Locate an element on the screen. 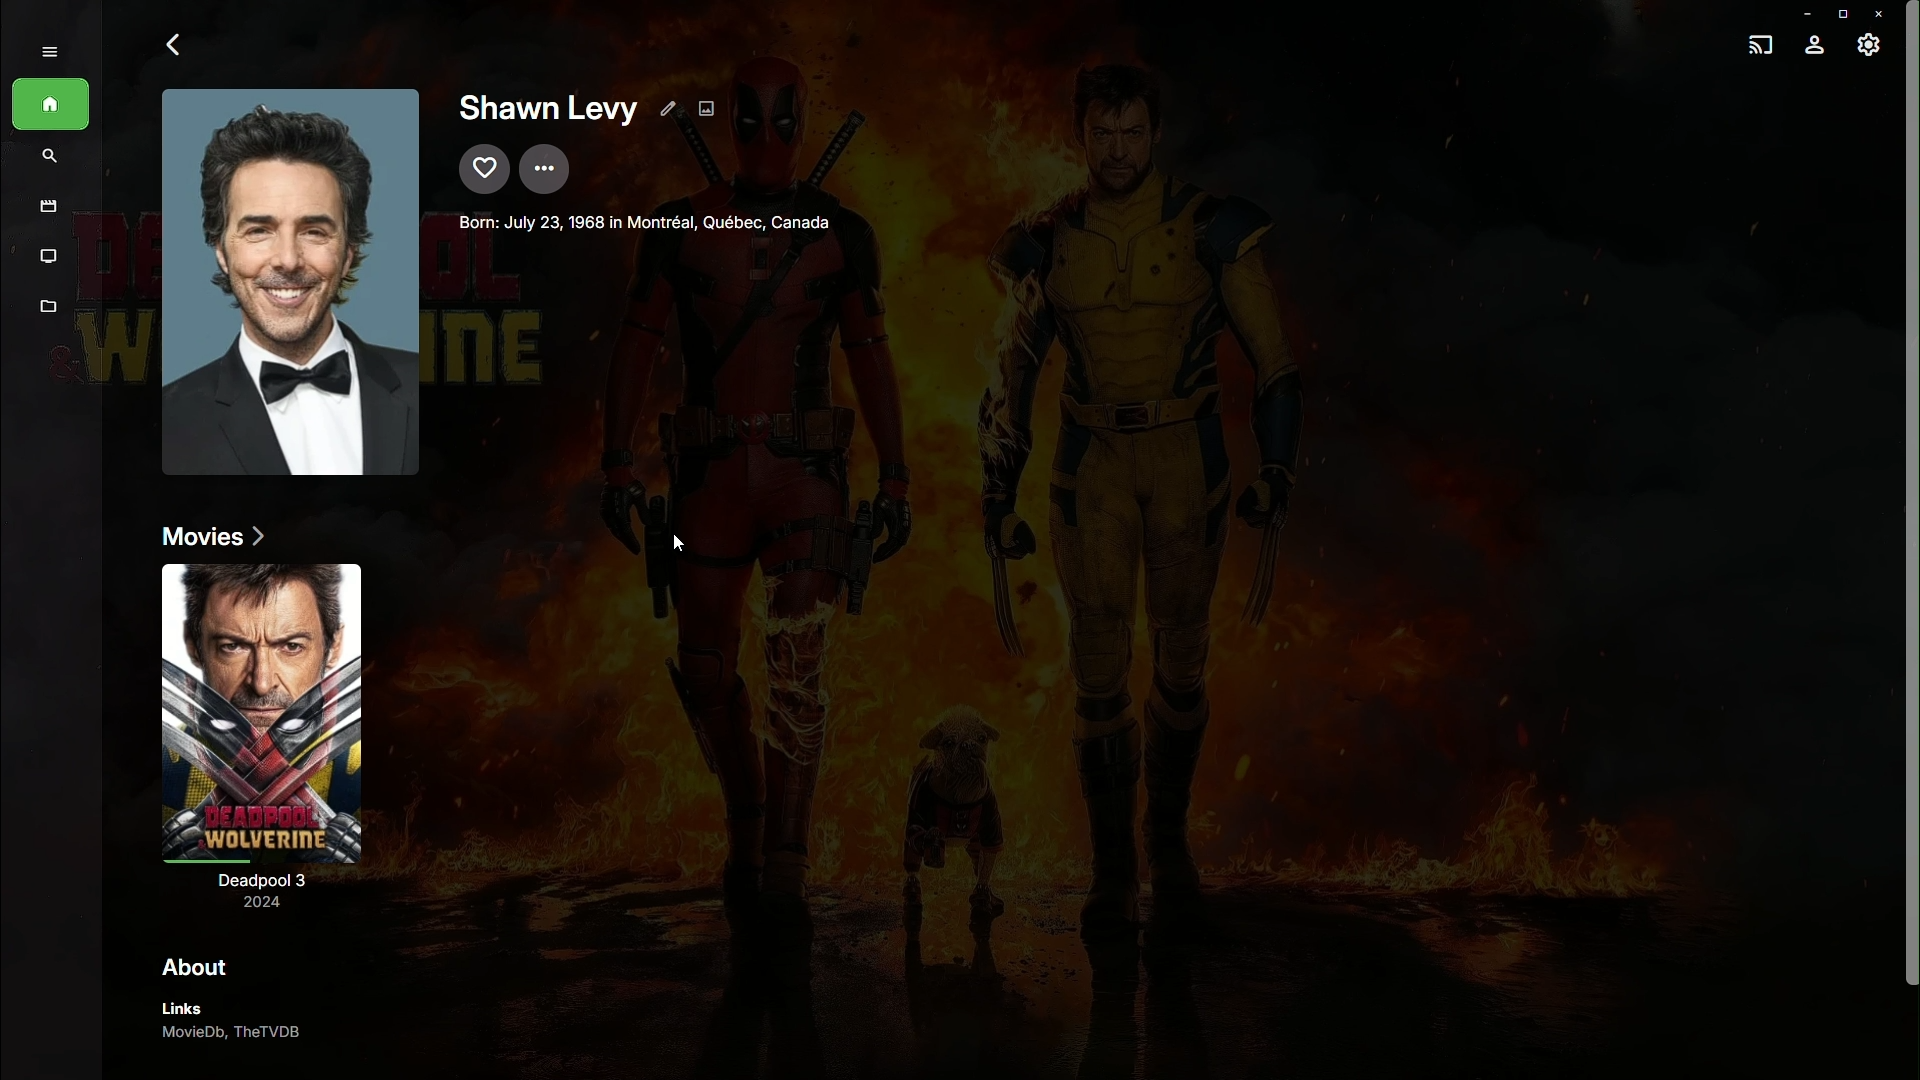  Movies is located at coordinates (220, 536).